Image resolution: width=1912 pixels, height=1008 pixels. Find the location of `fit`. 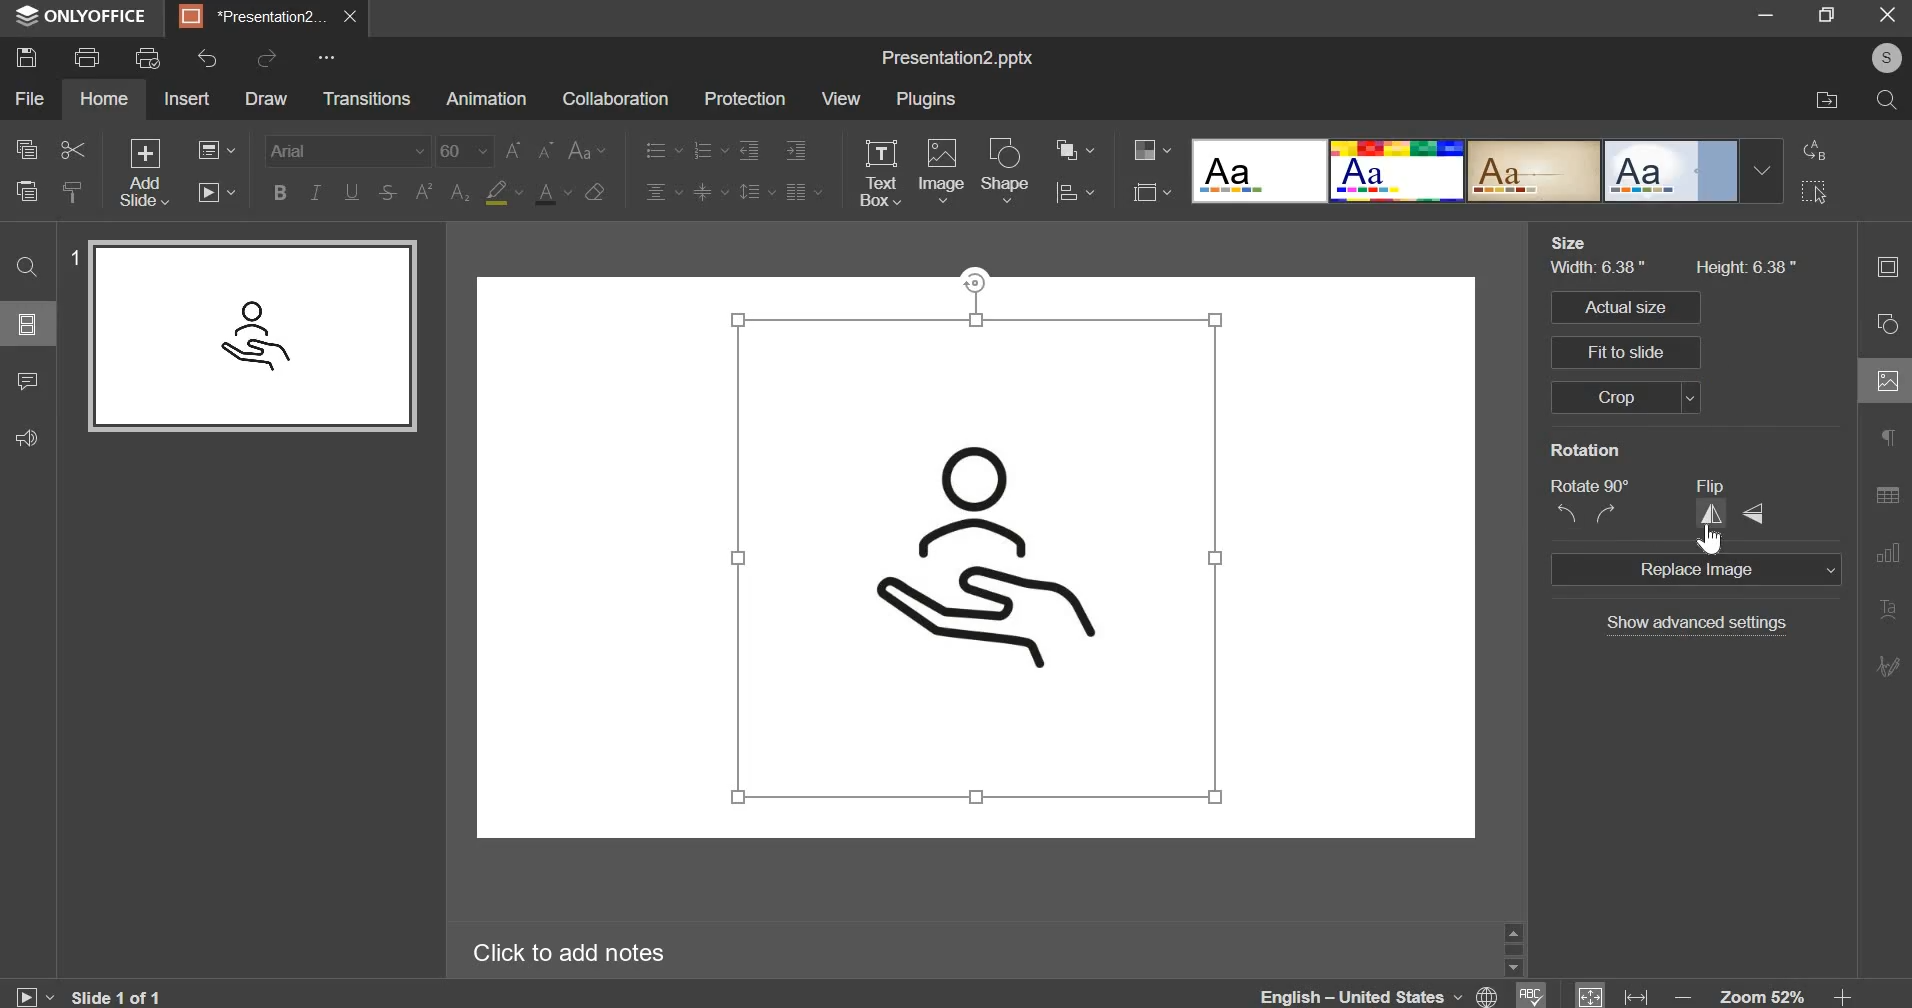

fit is located at coordinates (1613, 994).